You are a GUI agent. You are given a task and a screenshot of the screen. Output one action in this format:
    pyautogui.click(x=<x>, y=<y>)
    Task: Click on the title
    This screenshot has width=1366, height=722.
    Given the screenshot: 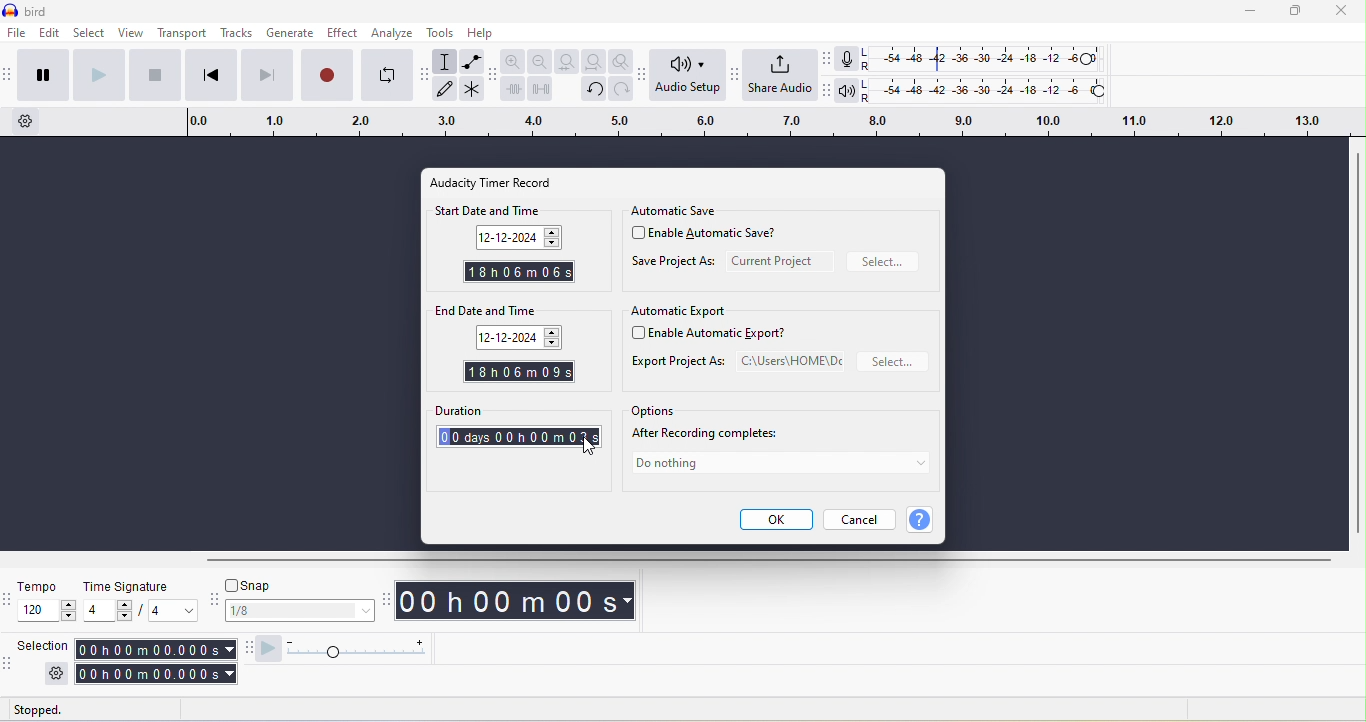 What is the action you would take?
    pyautogui.click(x=41, y=11)
    